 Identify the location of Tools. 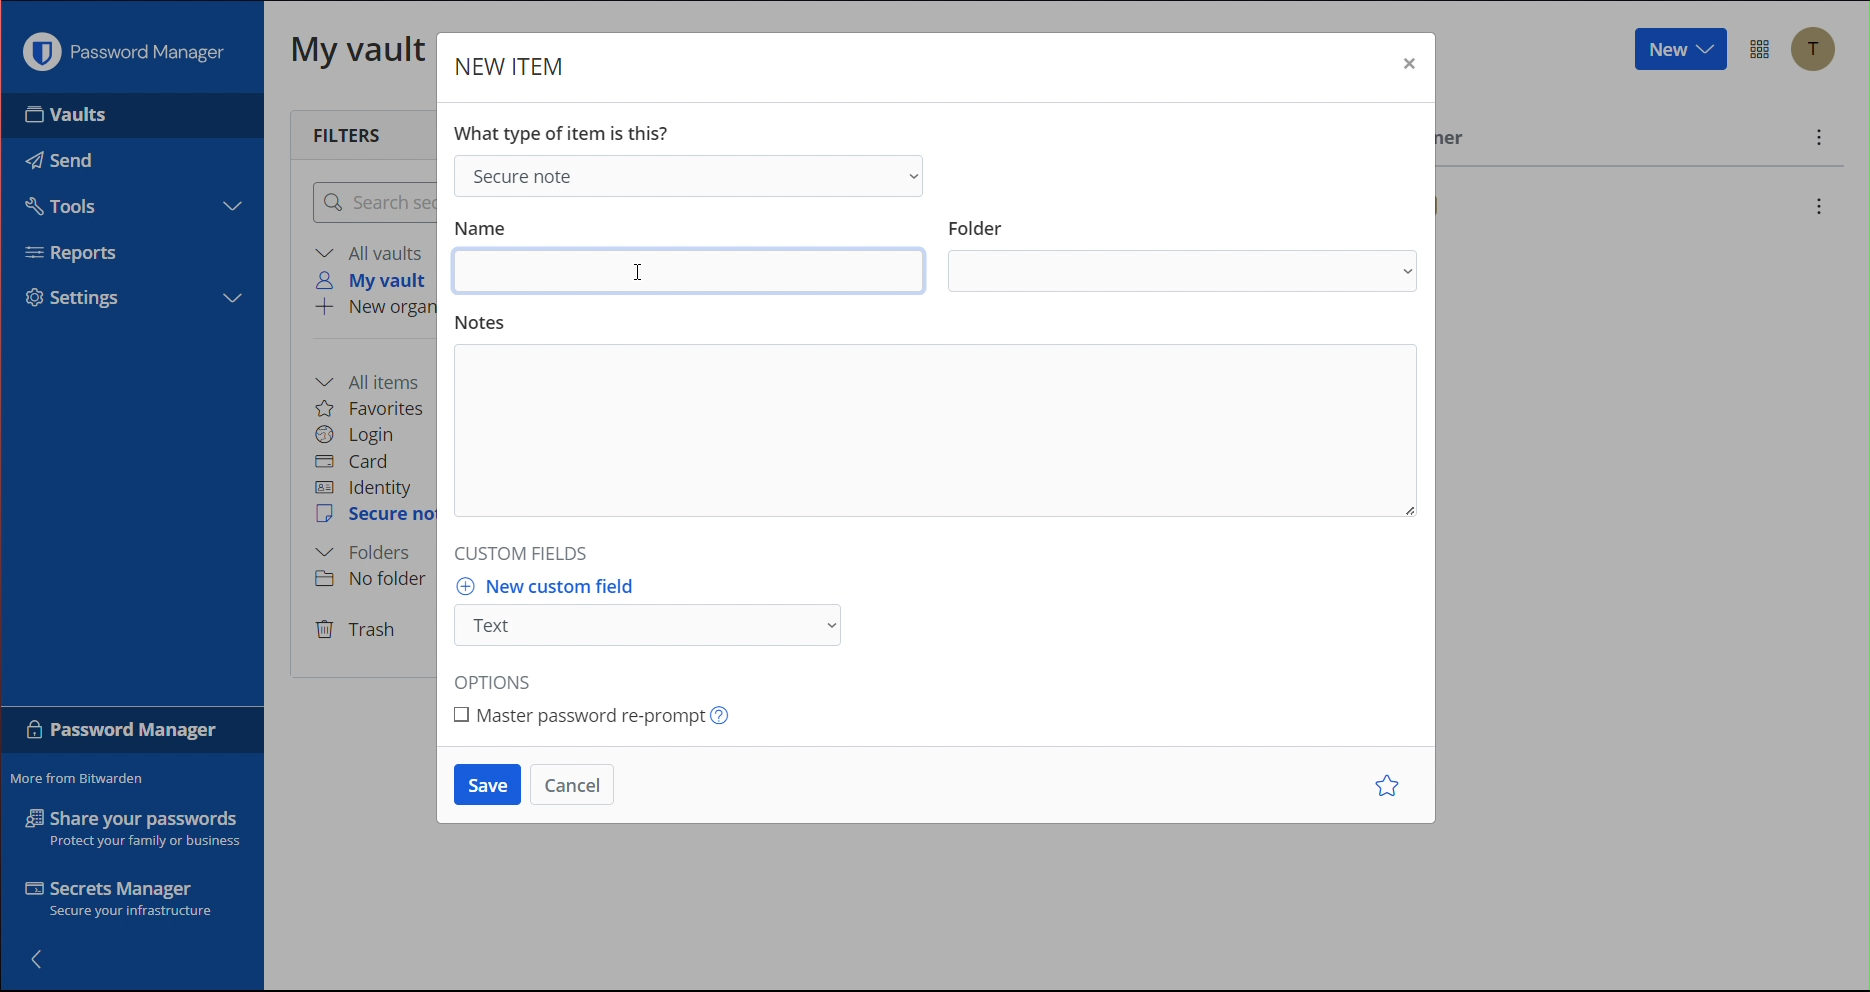
(58, 203).